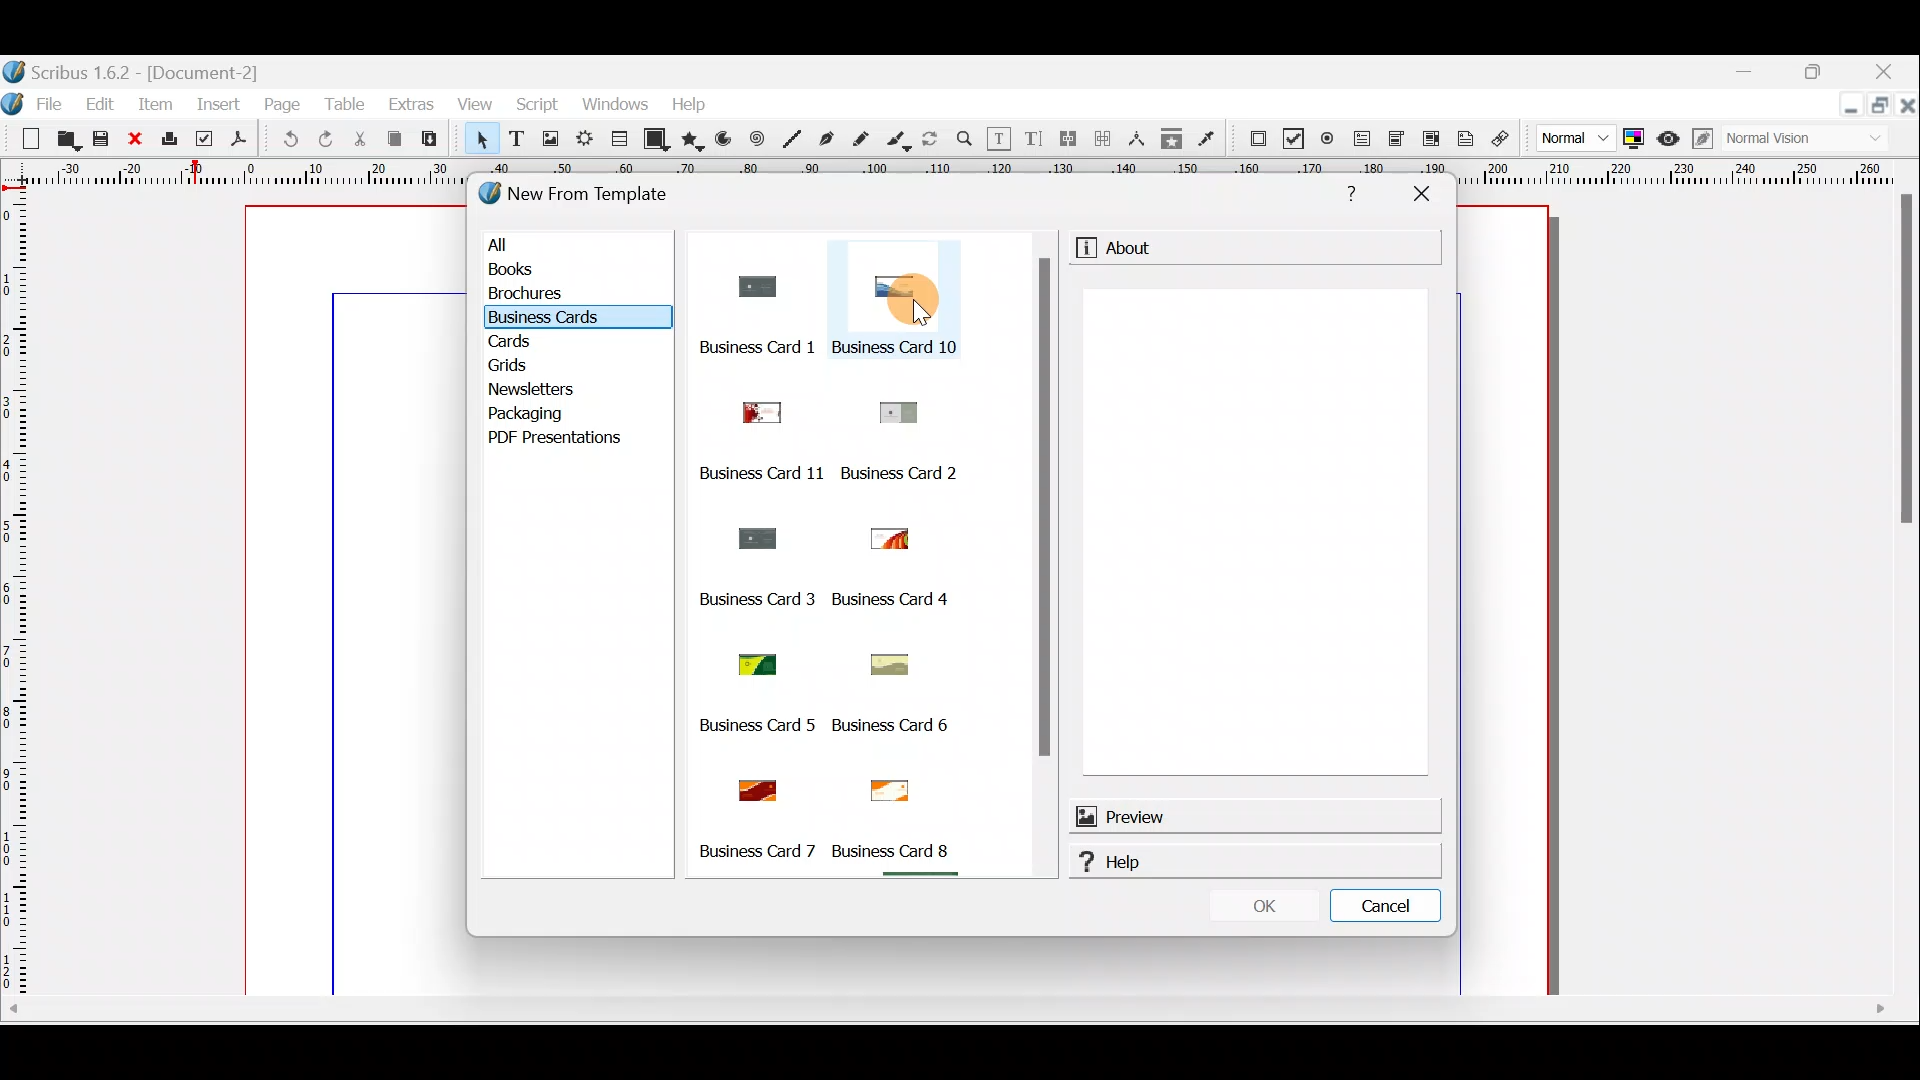 The image size is (1920, 1080). What do you see at coordinates (751, 535) in the screenshot?
I see `Business card image` at bounding box center [751, 535].